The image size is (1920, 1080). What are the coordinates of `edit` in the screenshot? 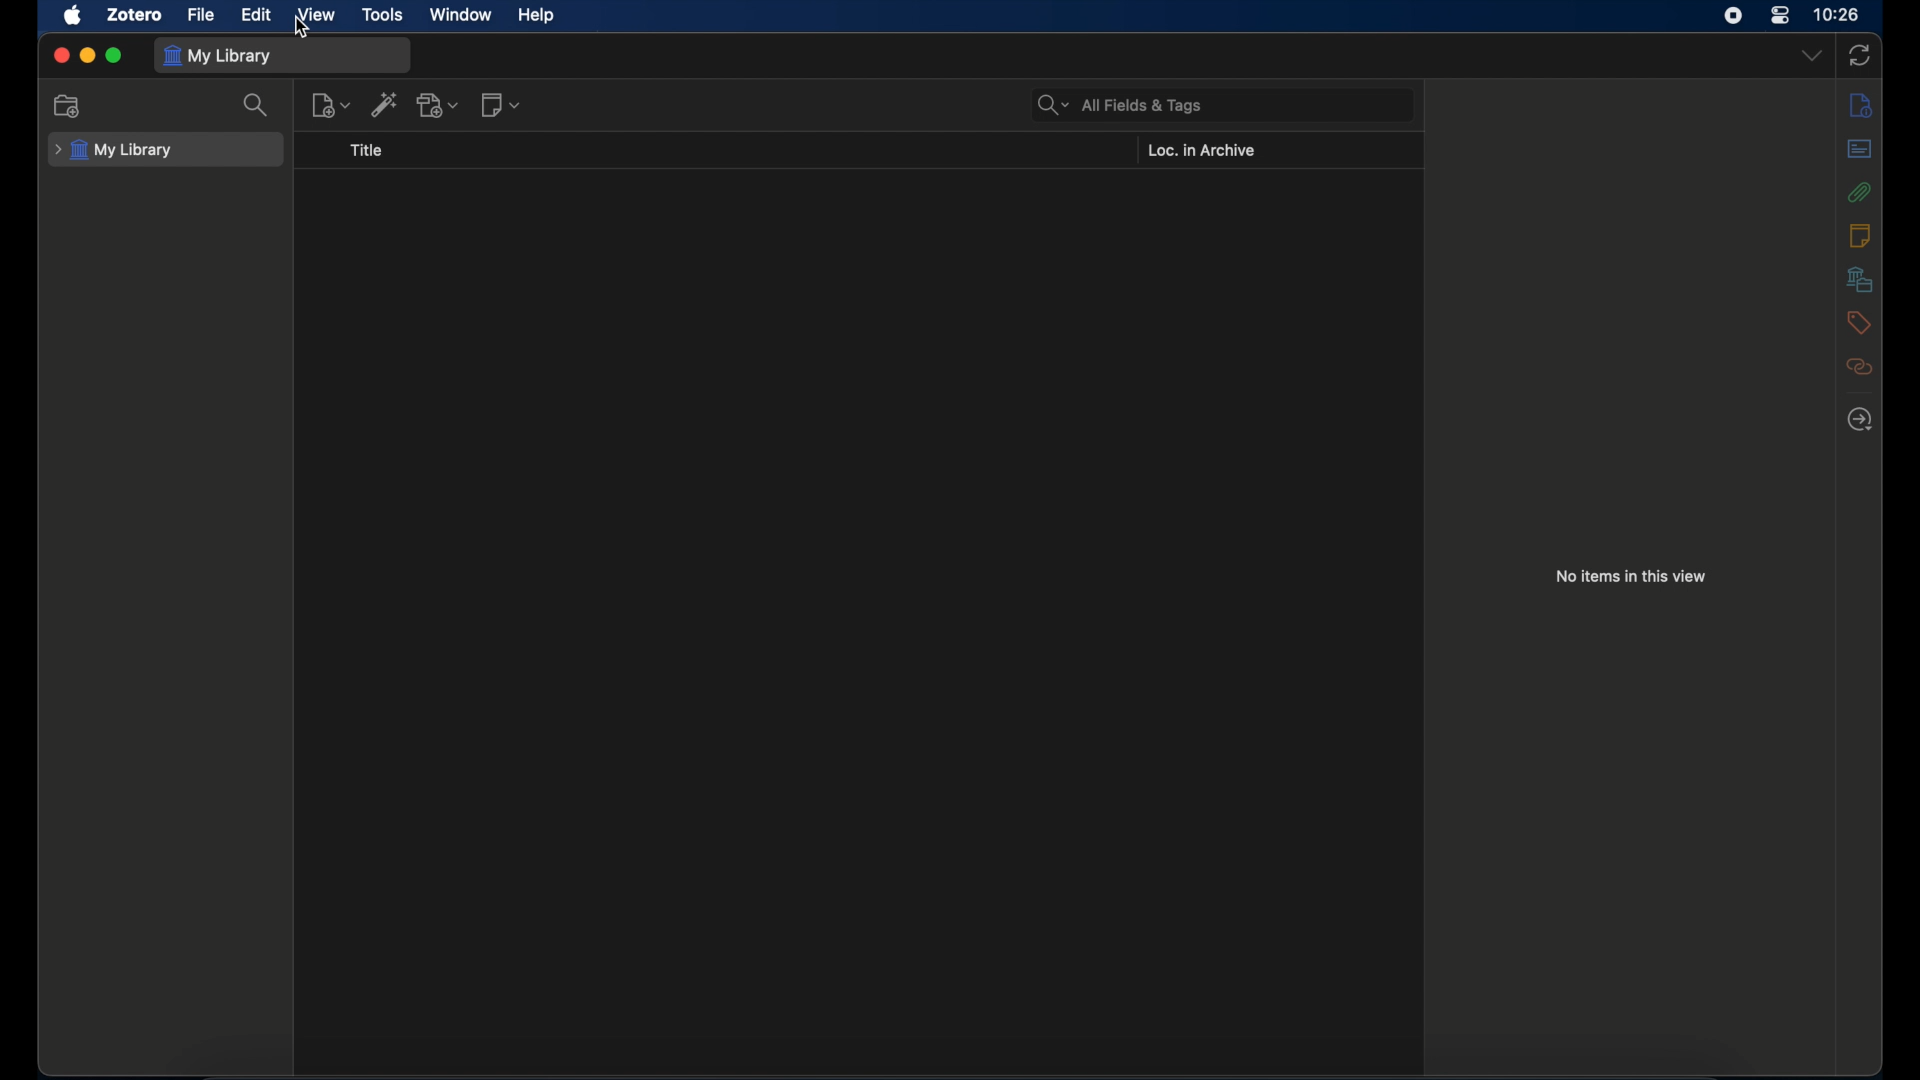 It's located at (258, 15).